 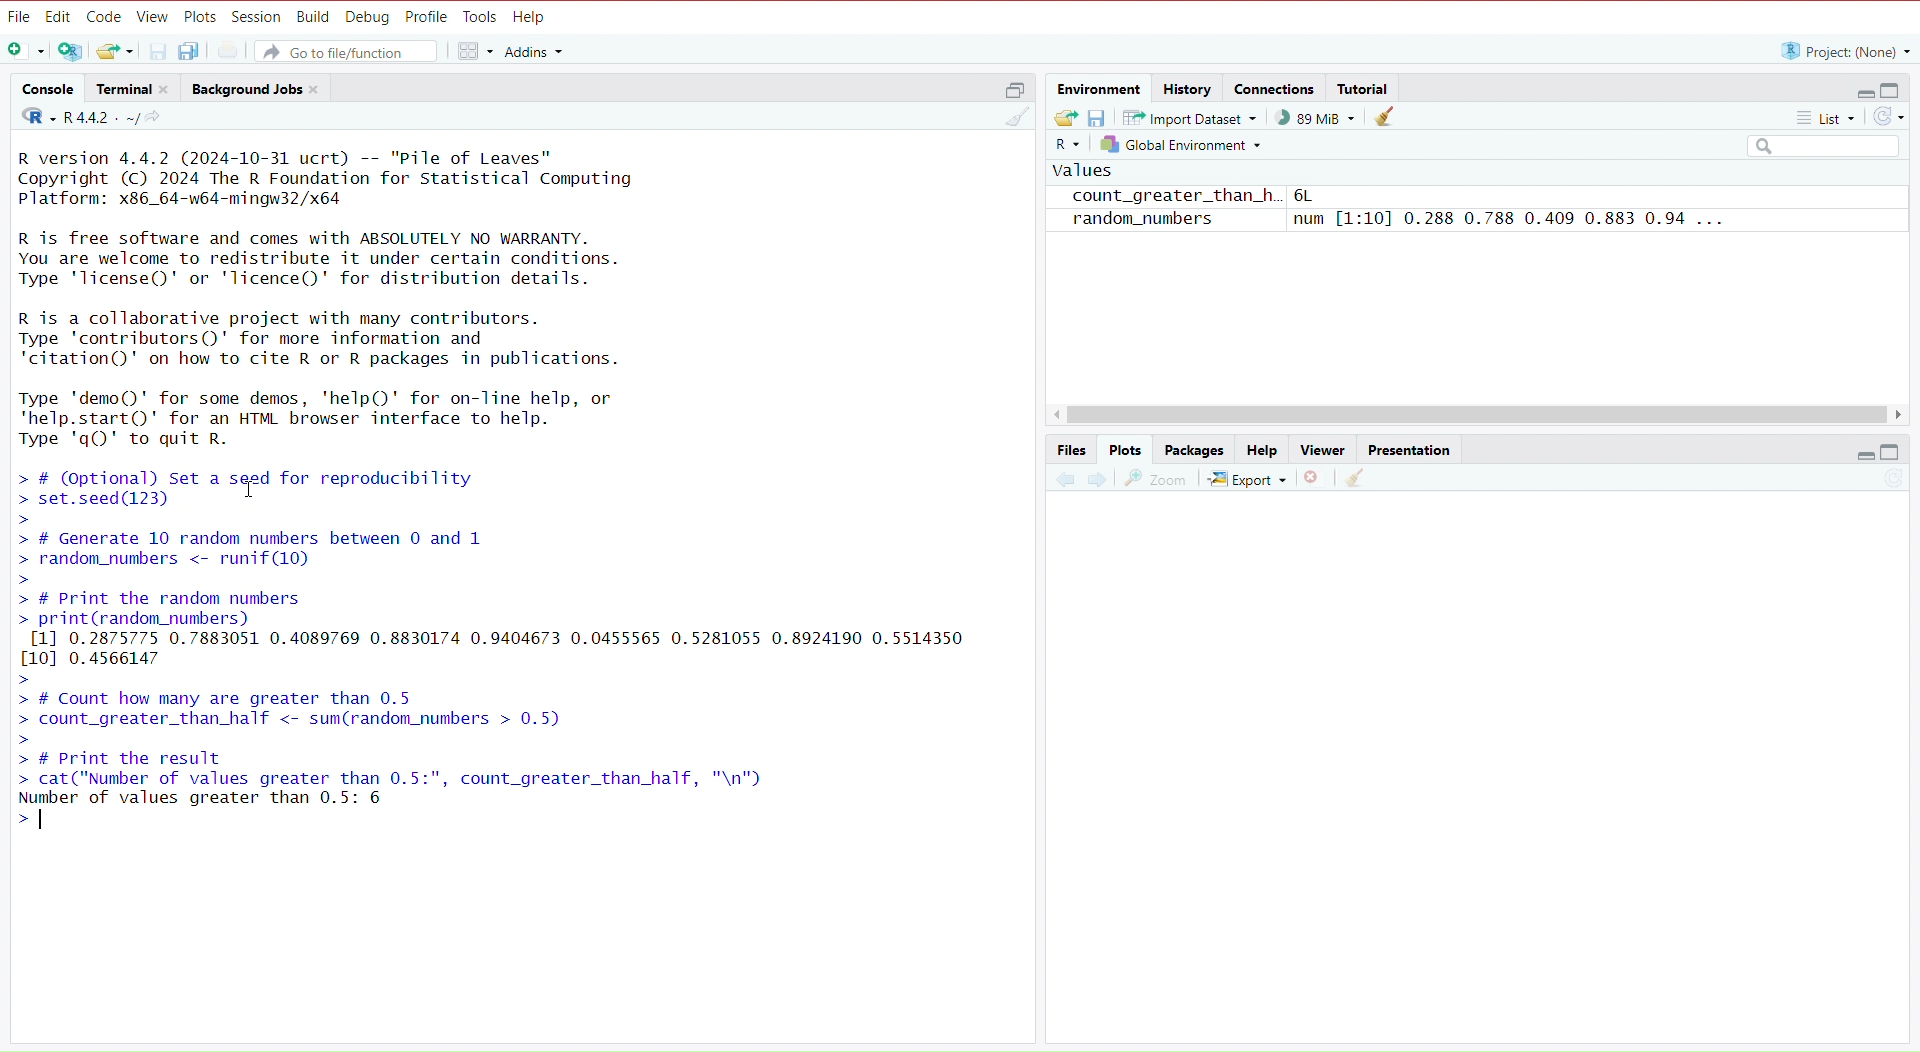 What do you see at coordinates (20, 16) in the screenshot?
I see `File` at bounding box center [20, 16].